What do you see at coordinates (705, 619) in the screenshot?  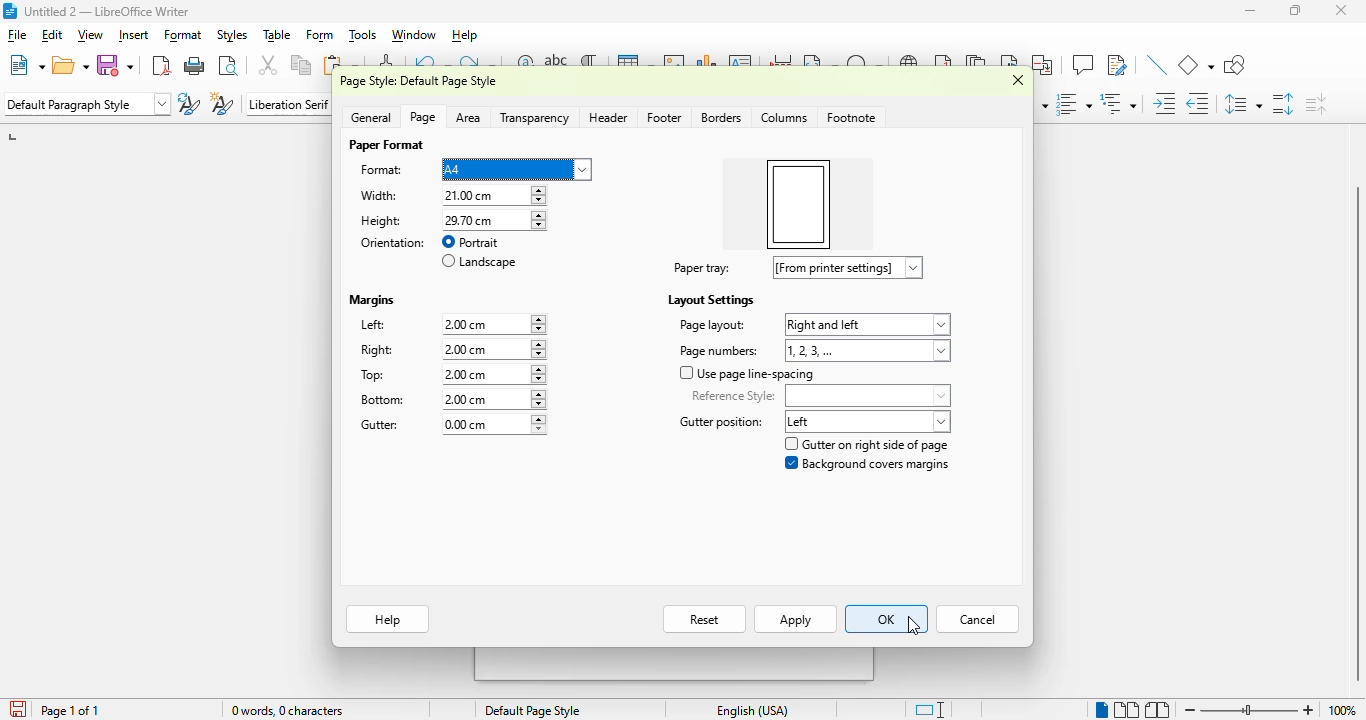 I see `reset` at bounding box center [705, 619].